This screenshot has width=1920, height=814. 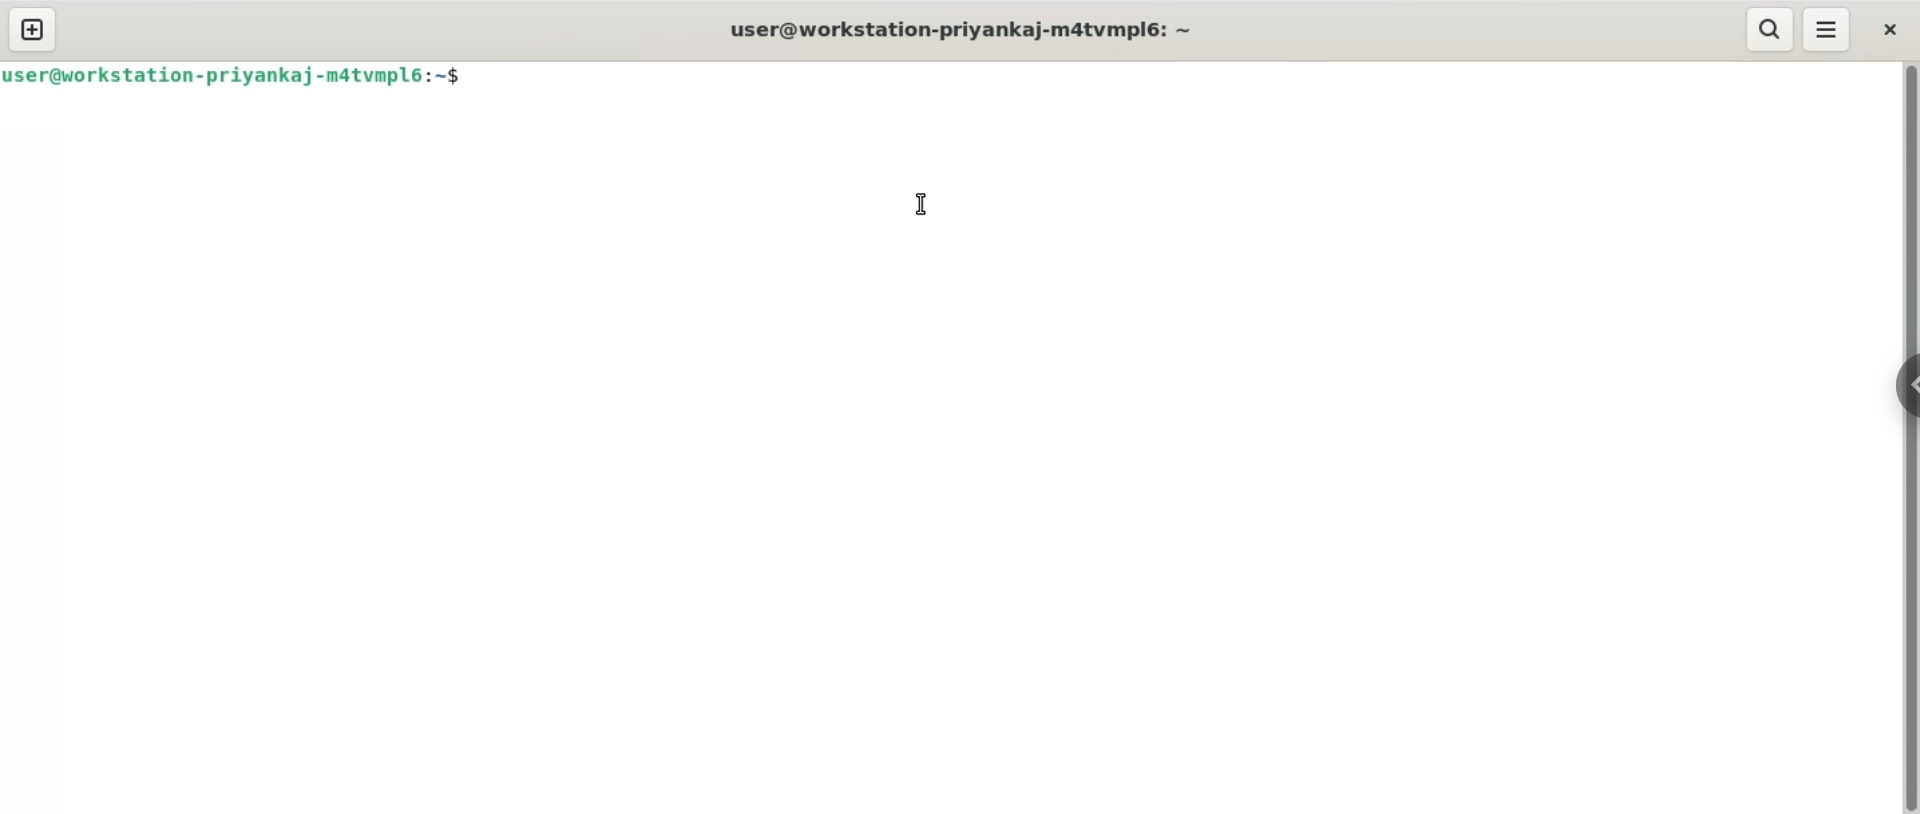 I want to click on menu, so click(x=1828, y=29).